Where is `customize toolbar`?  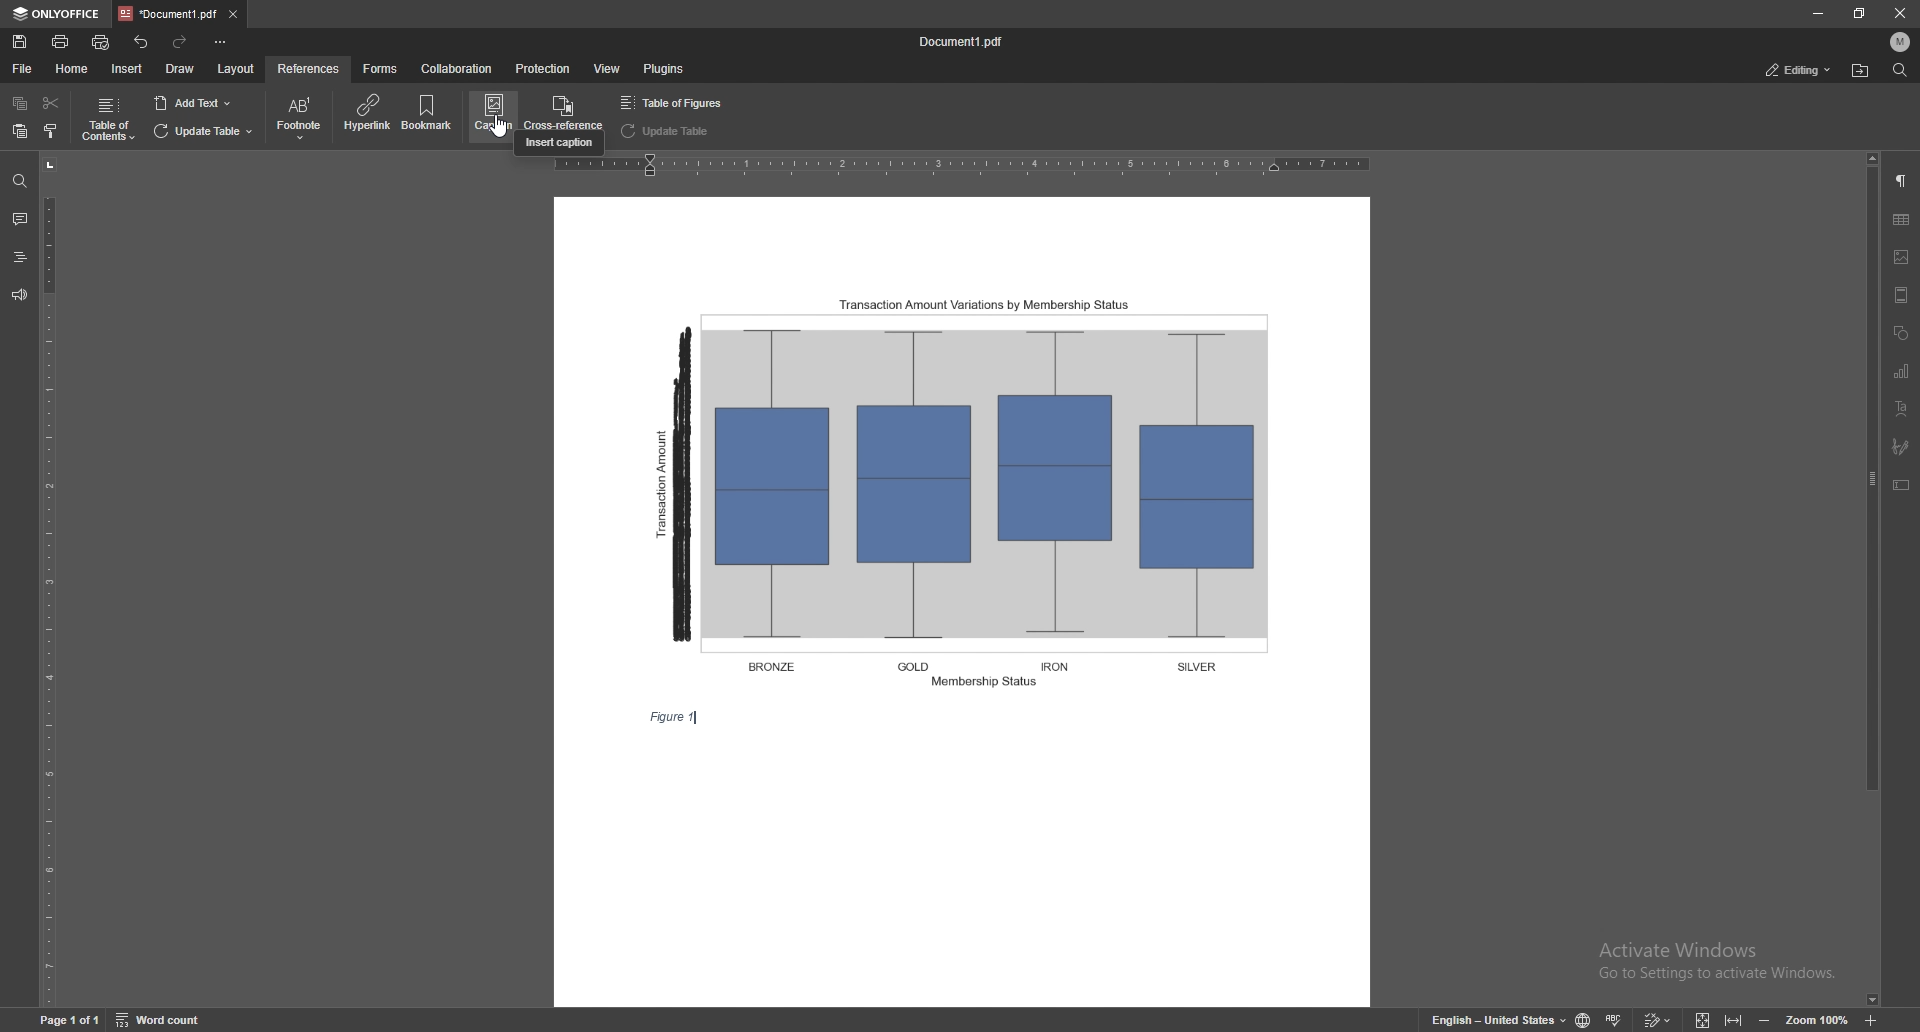
customize toolbar is located at coordinates (219, 42).